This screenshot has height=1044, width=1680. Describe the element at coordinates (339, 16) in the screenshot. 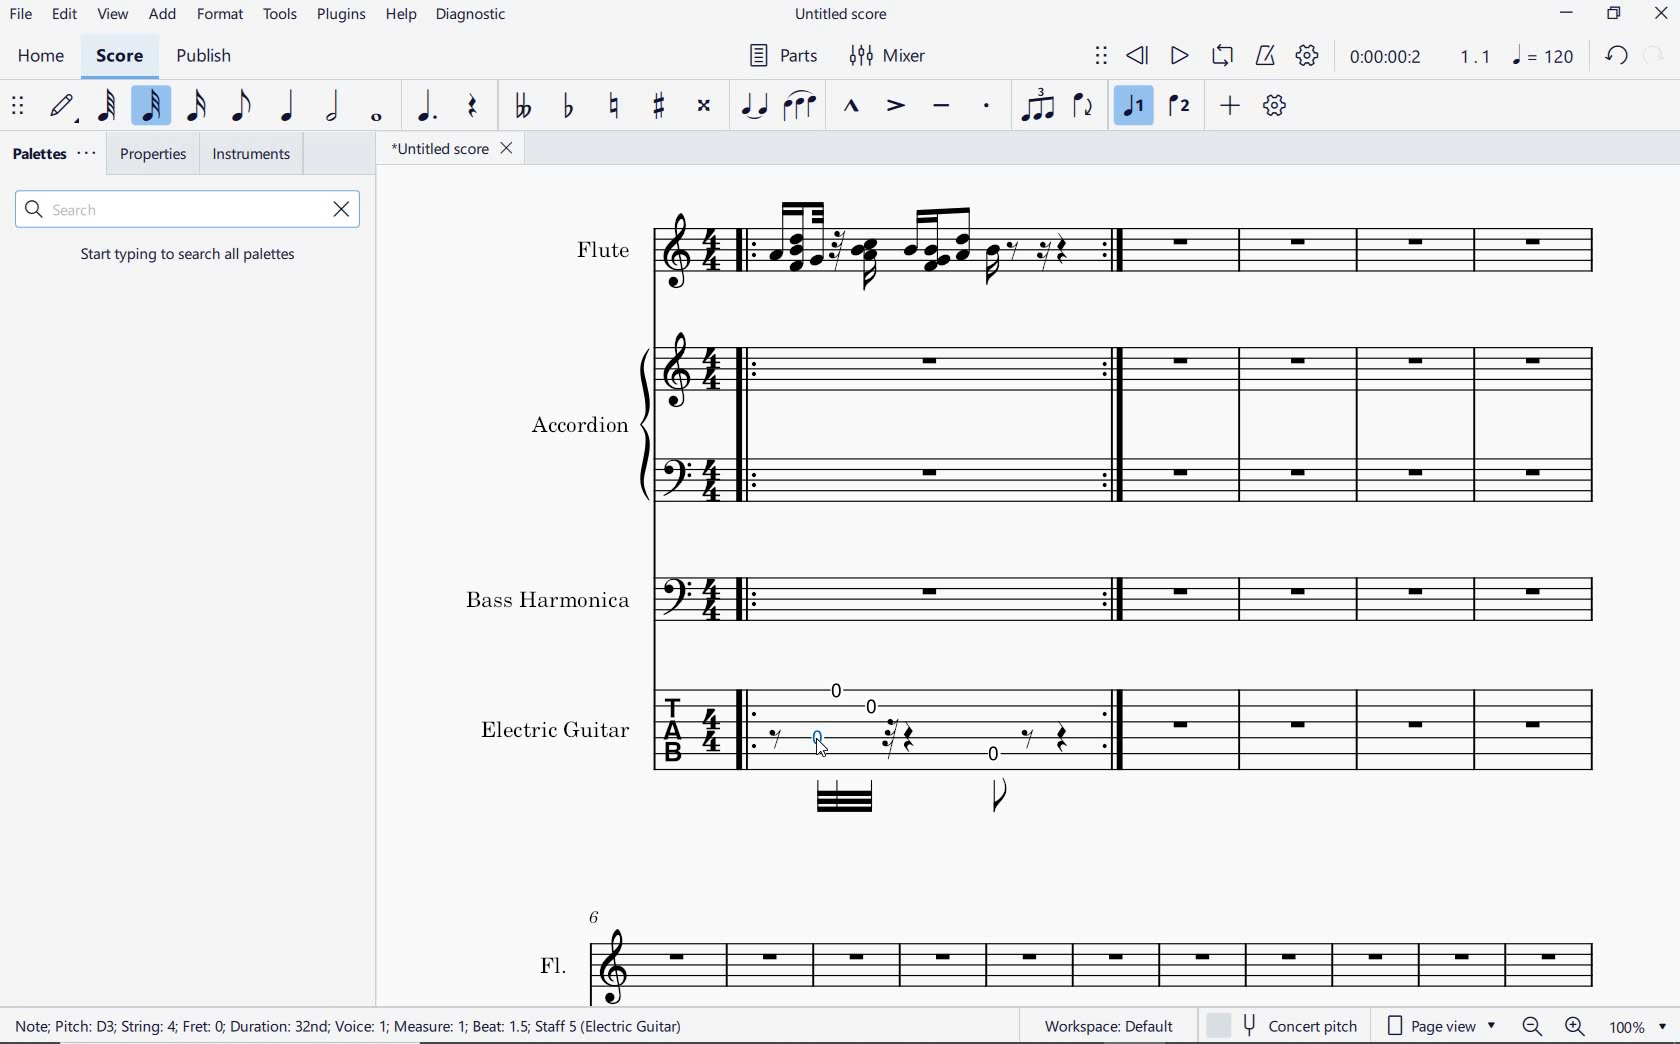

I see `plugins` at that location.